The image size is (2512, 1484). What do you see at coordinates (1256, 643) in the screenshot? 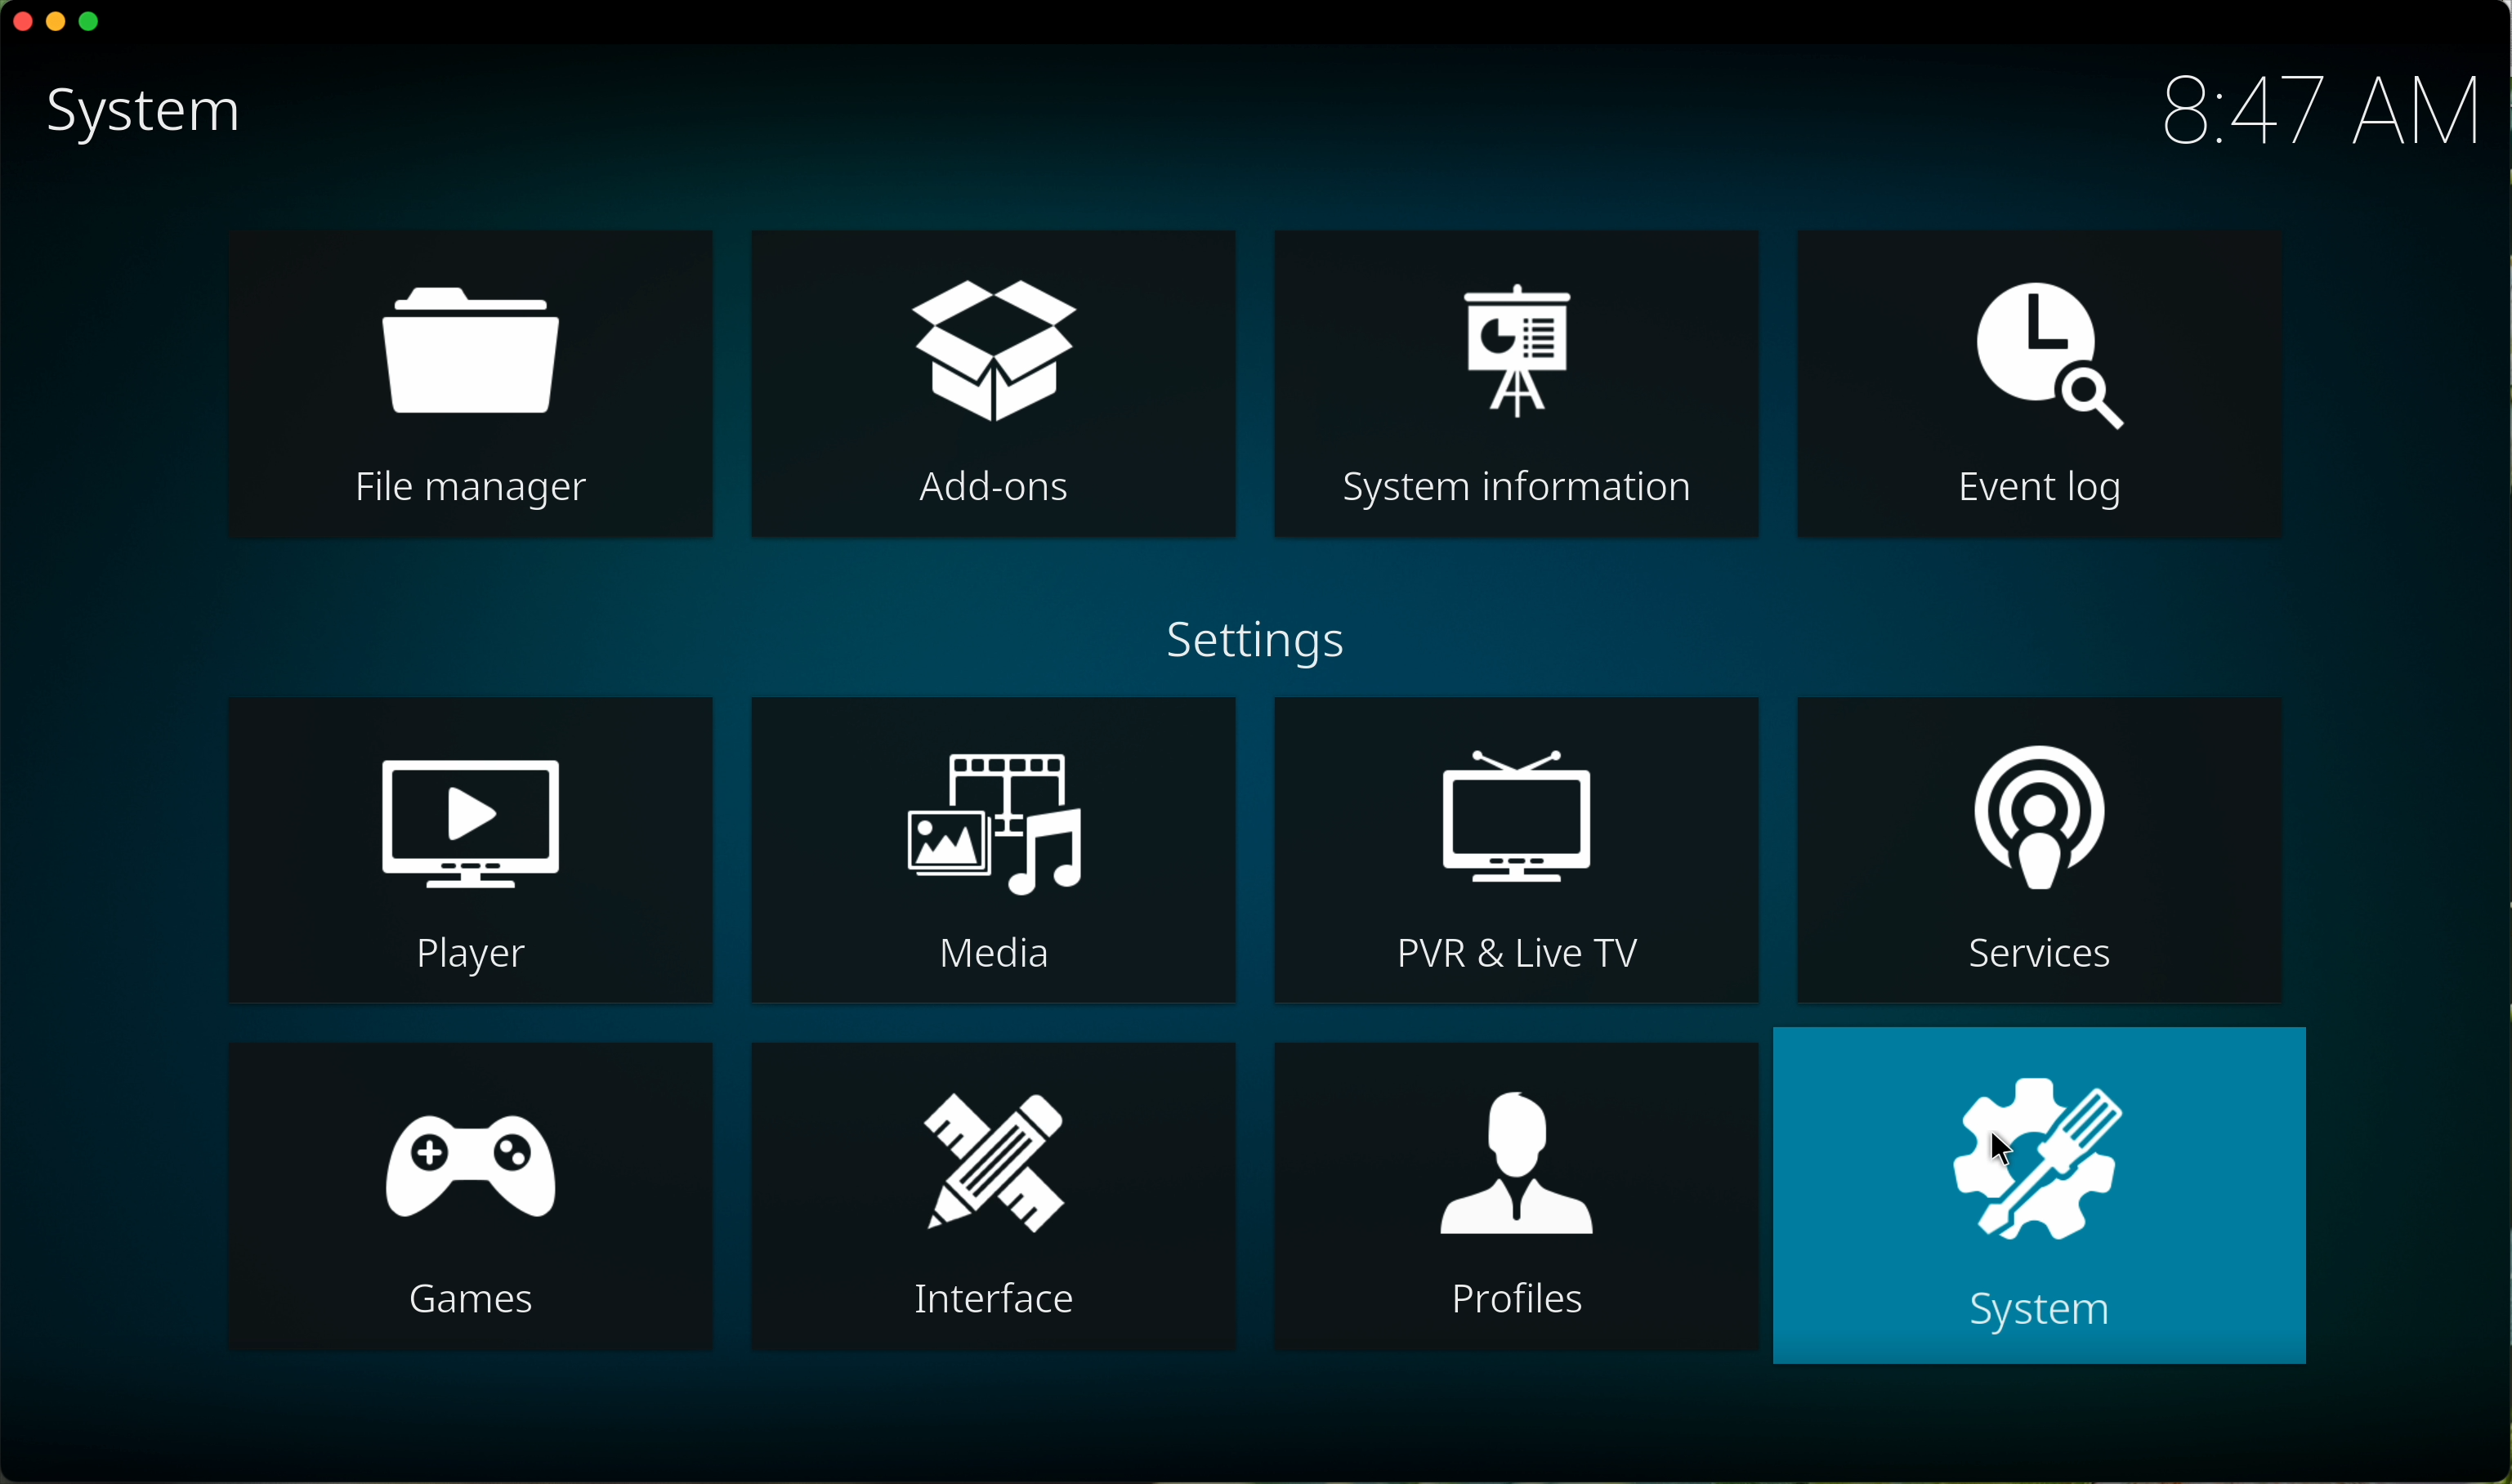
I see `settings` at bounding box center [1256, 643].